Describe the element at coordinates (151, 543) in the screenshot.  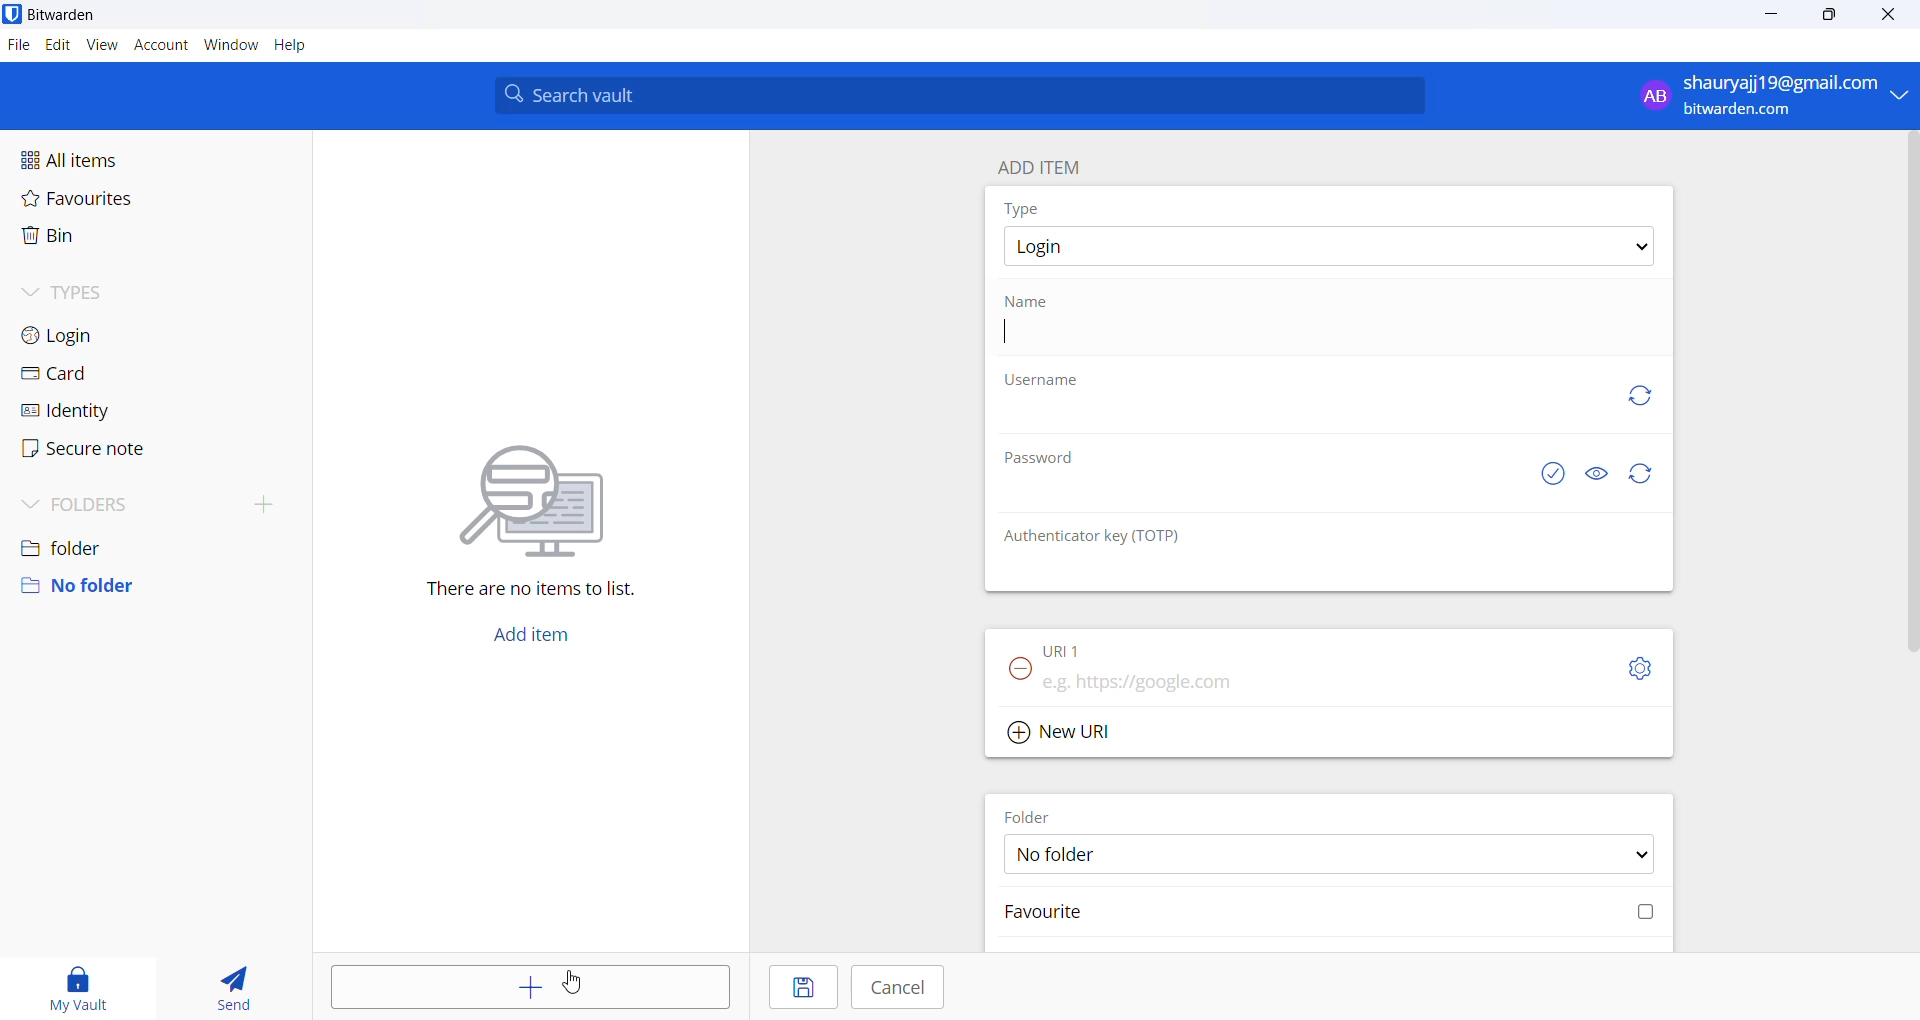
I see `folder` at that location.